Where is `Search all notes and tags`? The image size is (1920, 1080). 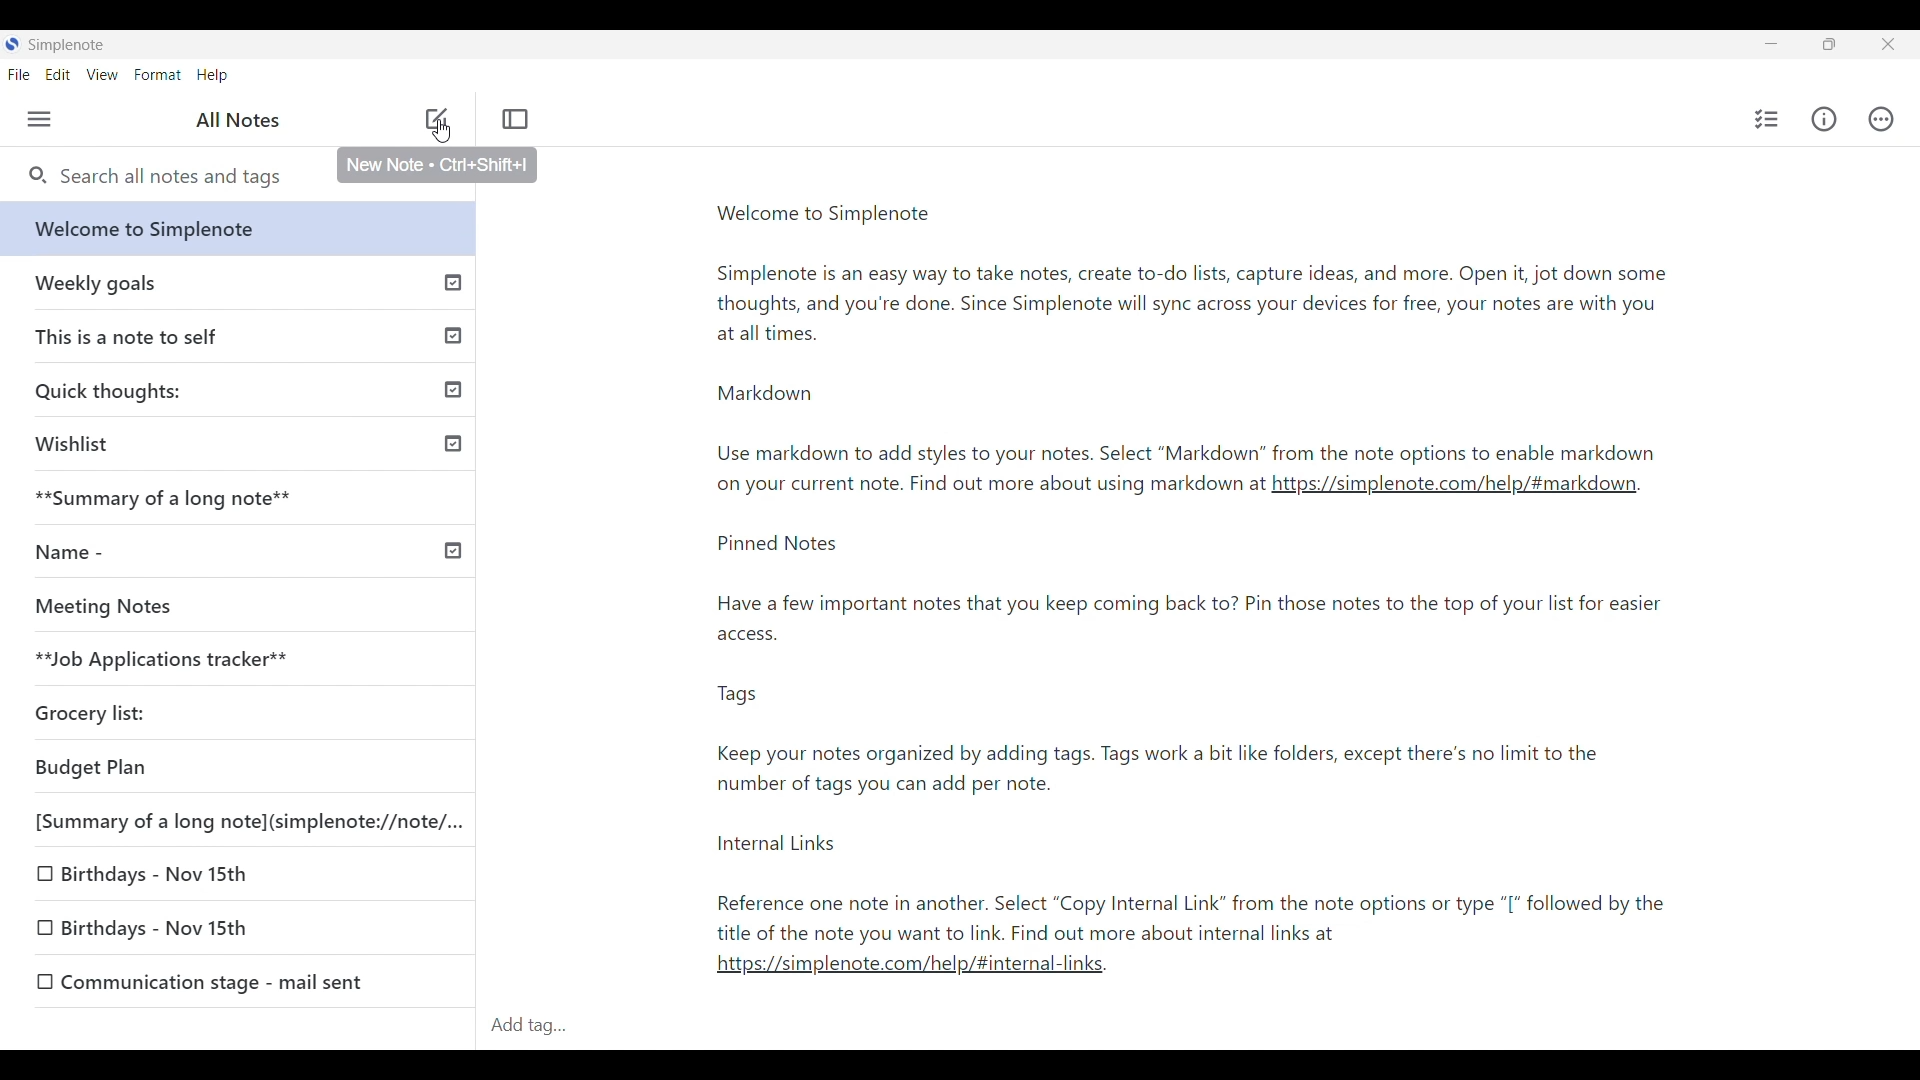
Search all notes and tags is located at coordinates (153, 174).